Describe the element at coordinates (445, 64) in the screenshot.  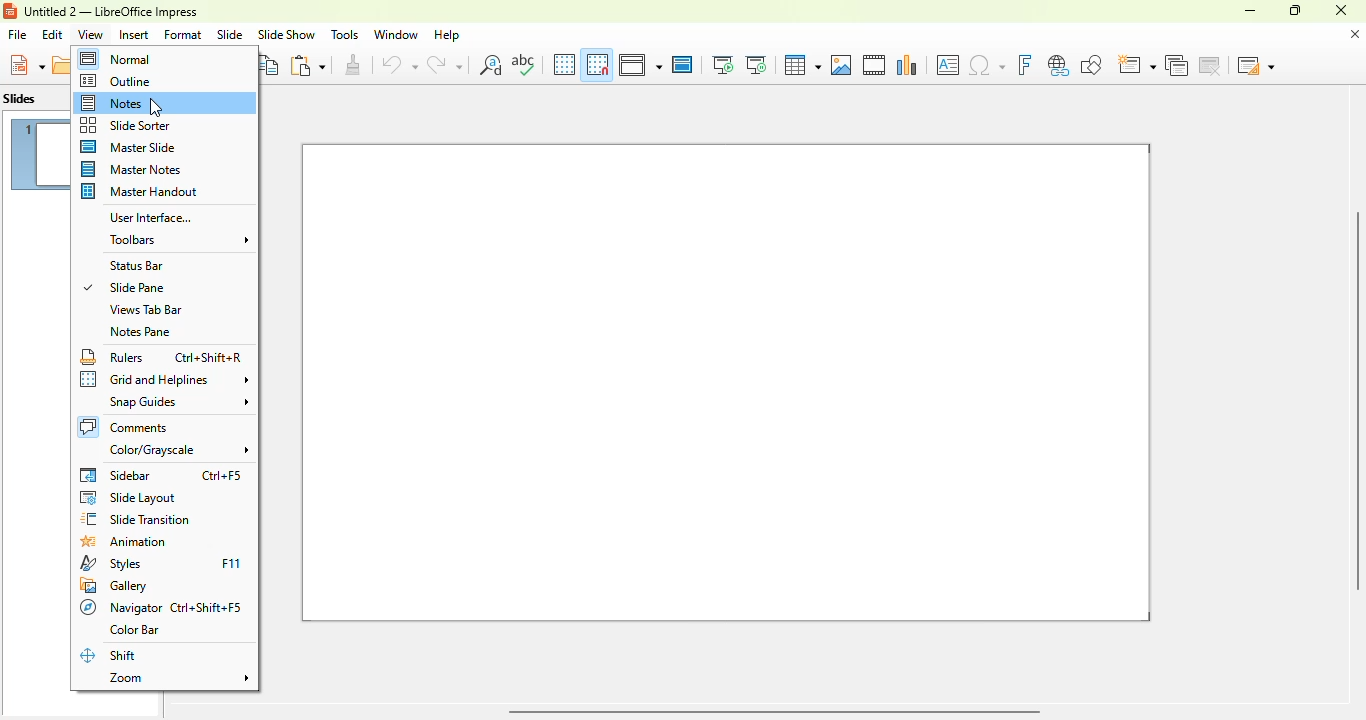
I see `redo` at that location.